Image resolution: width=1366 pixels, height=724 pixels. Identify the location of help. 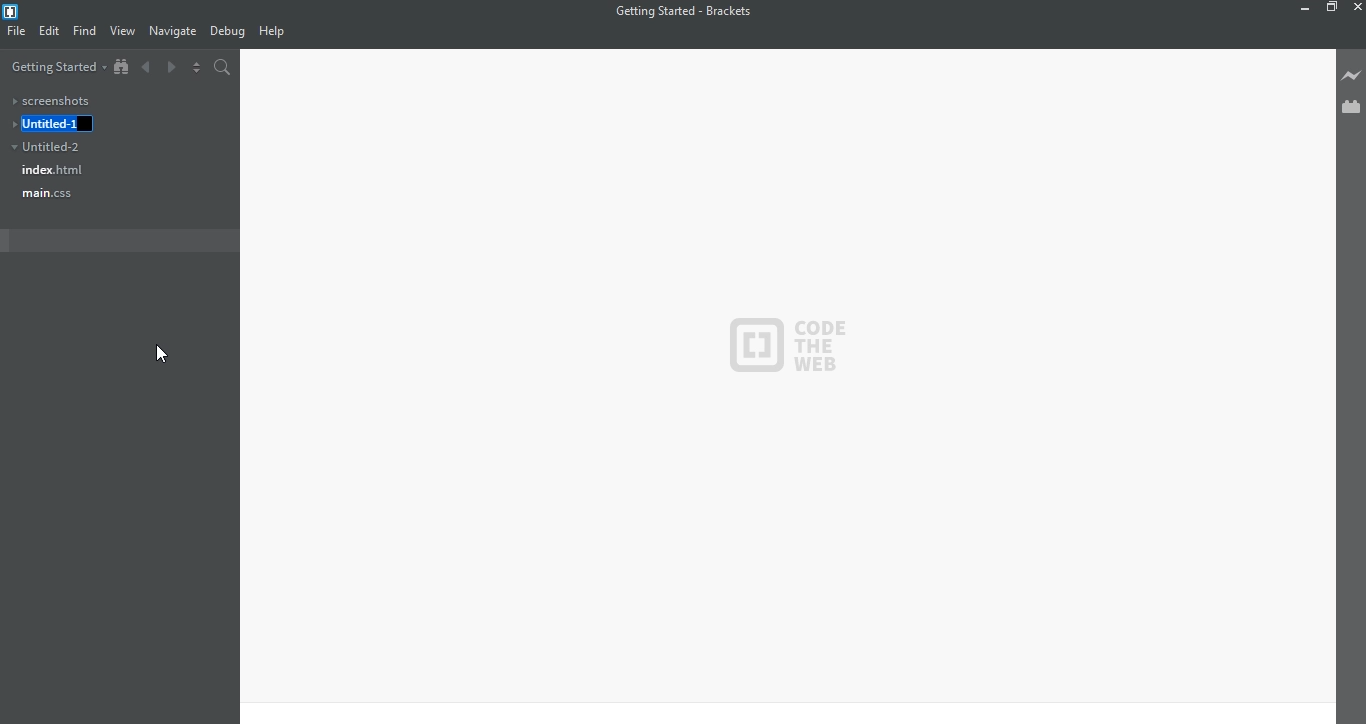
(279, 30).